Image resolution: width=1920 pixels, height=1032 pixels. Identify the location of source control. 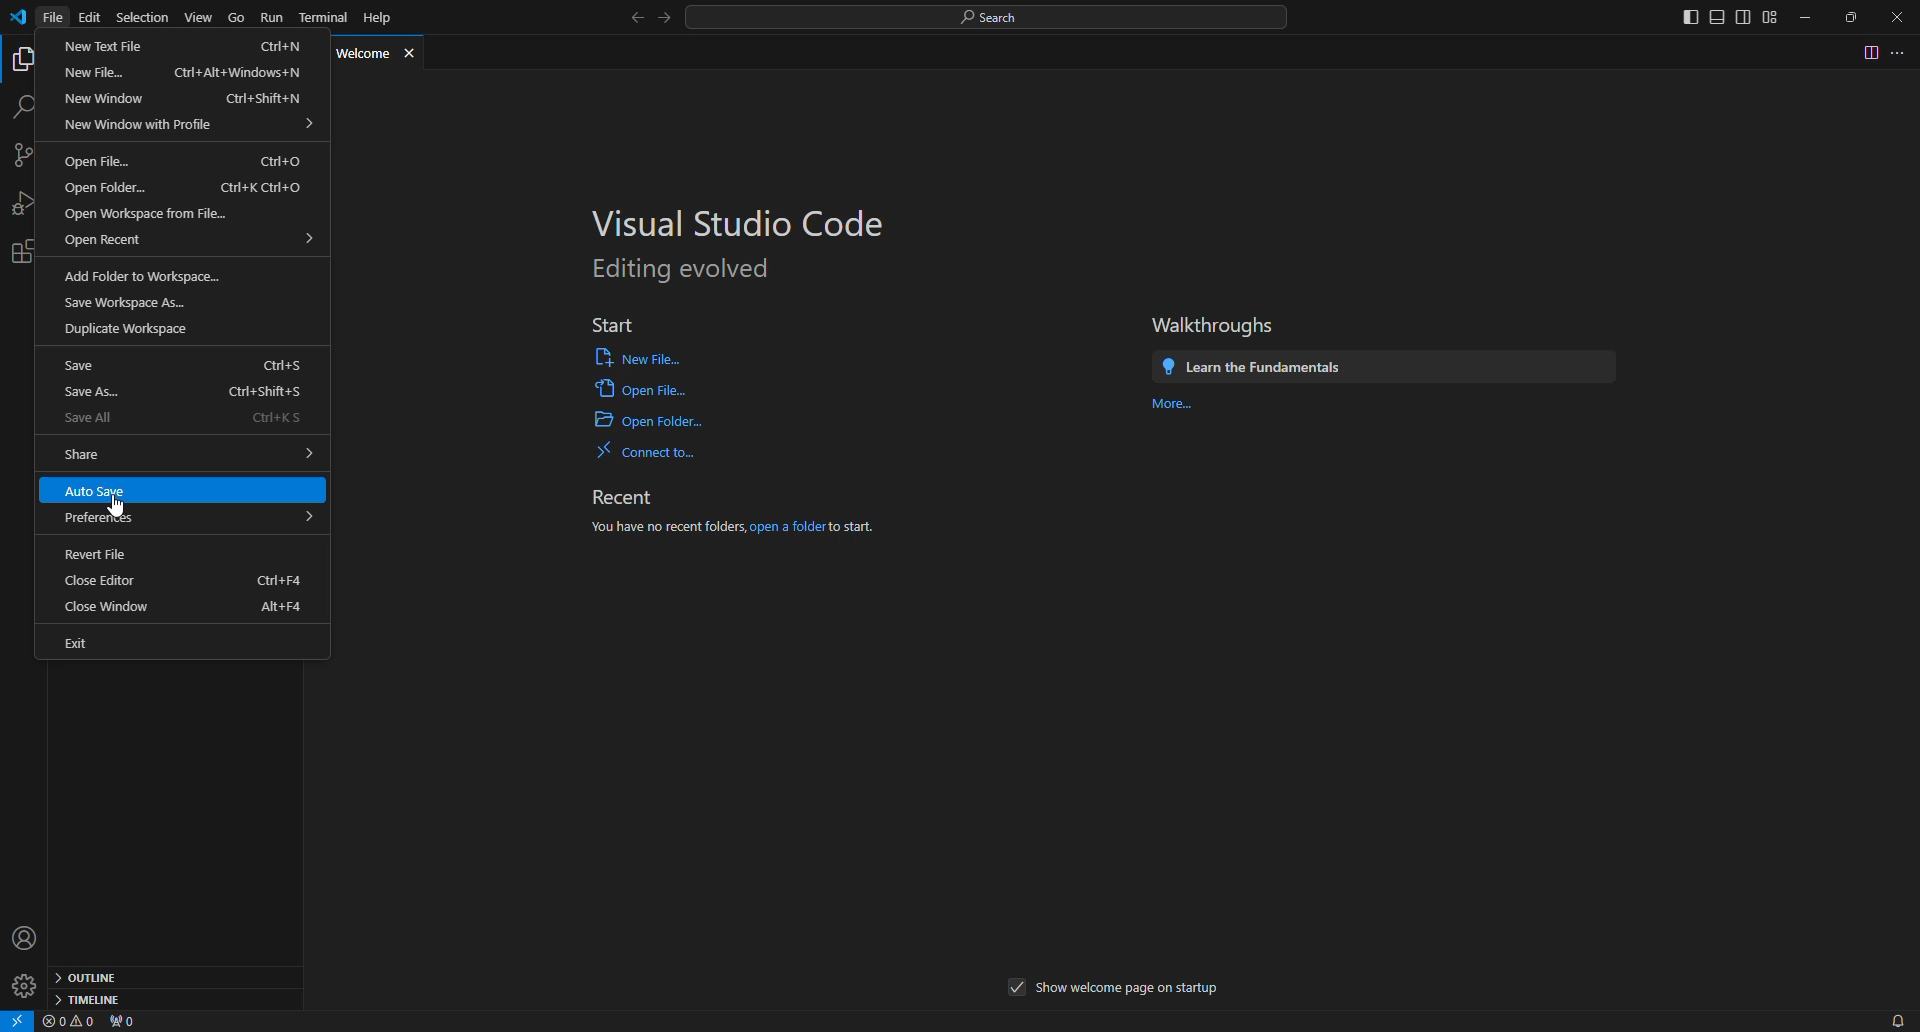
(31, 156).